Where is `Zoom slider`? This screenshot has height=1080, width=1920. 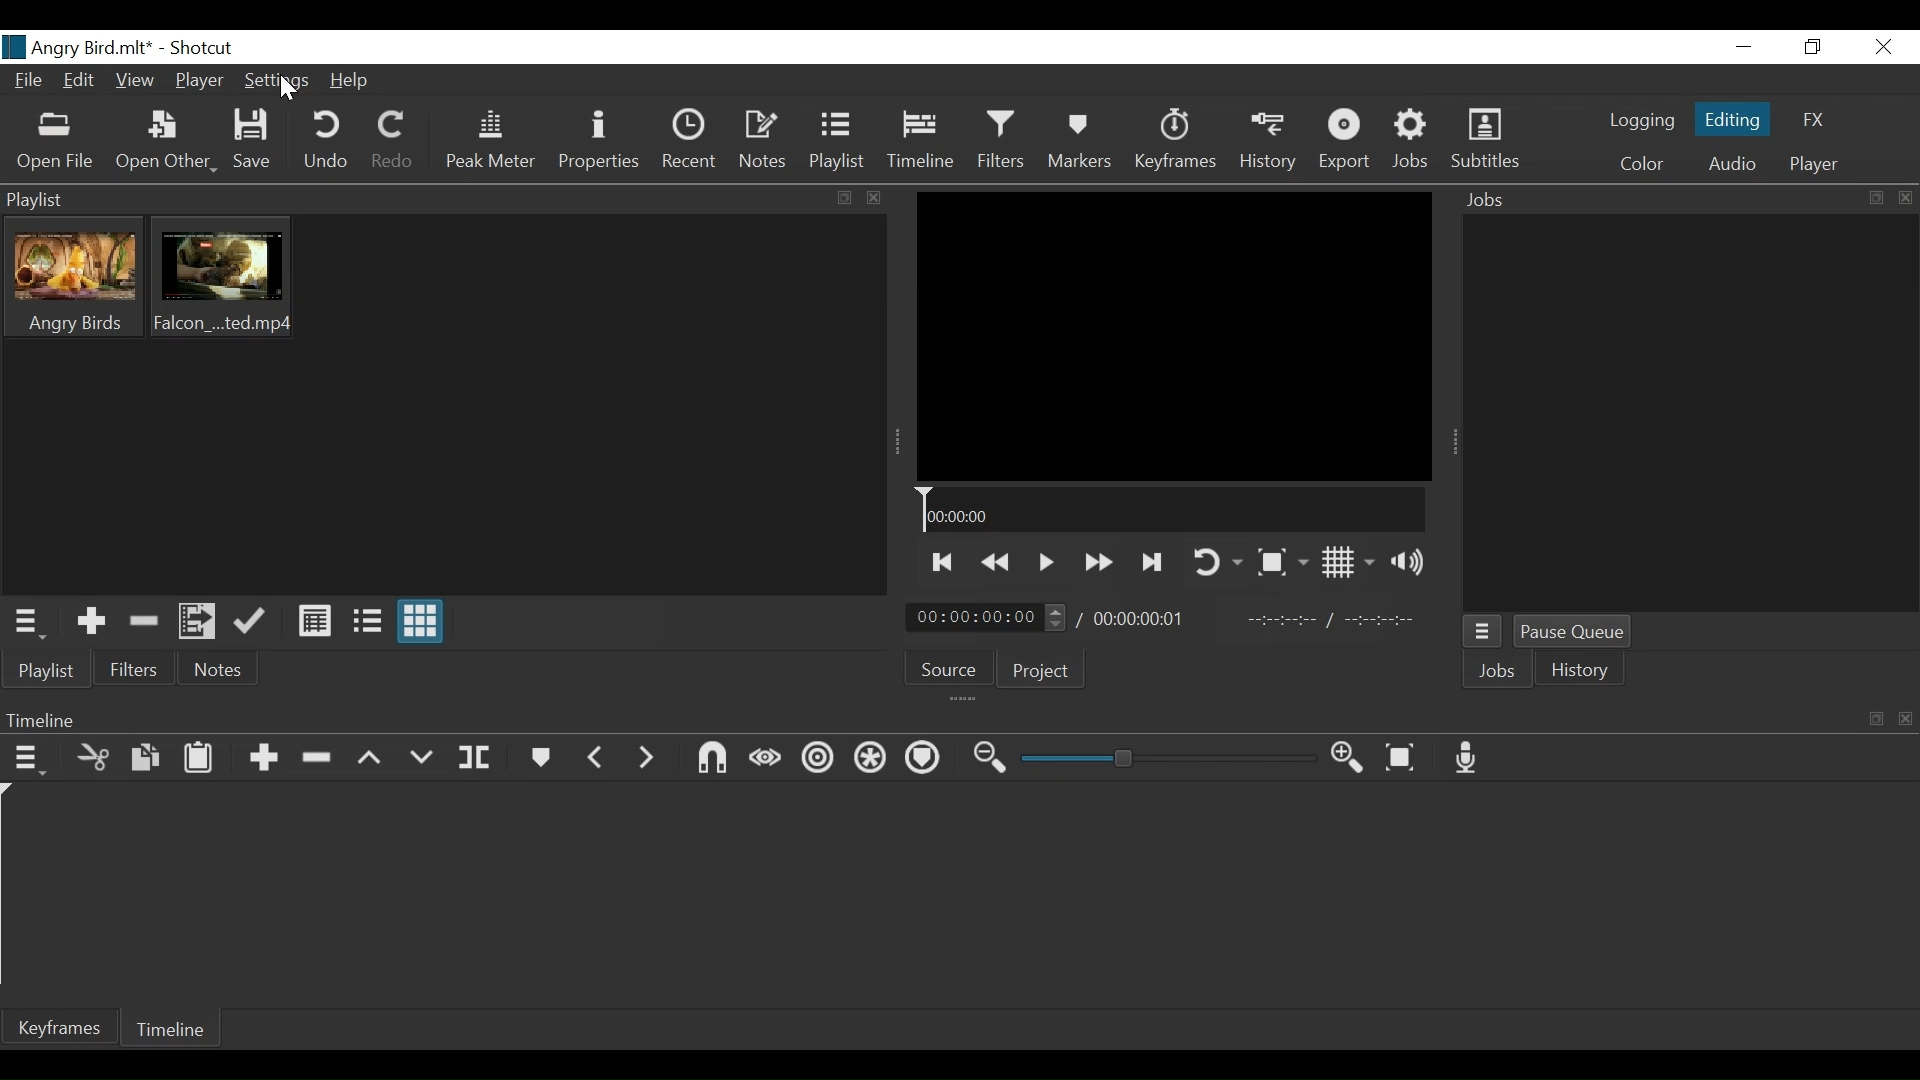
Zoom slider is located at coordinates (1159, 760).